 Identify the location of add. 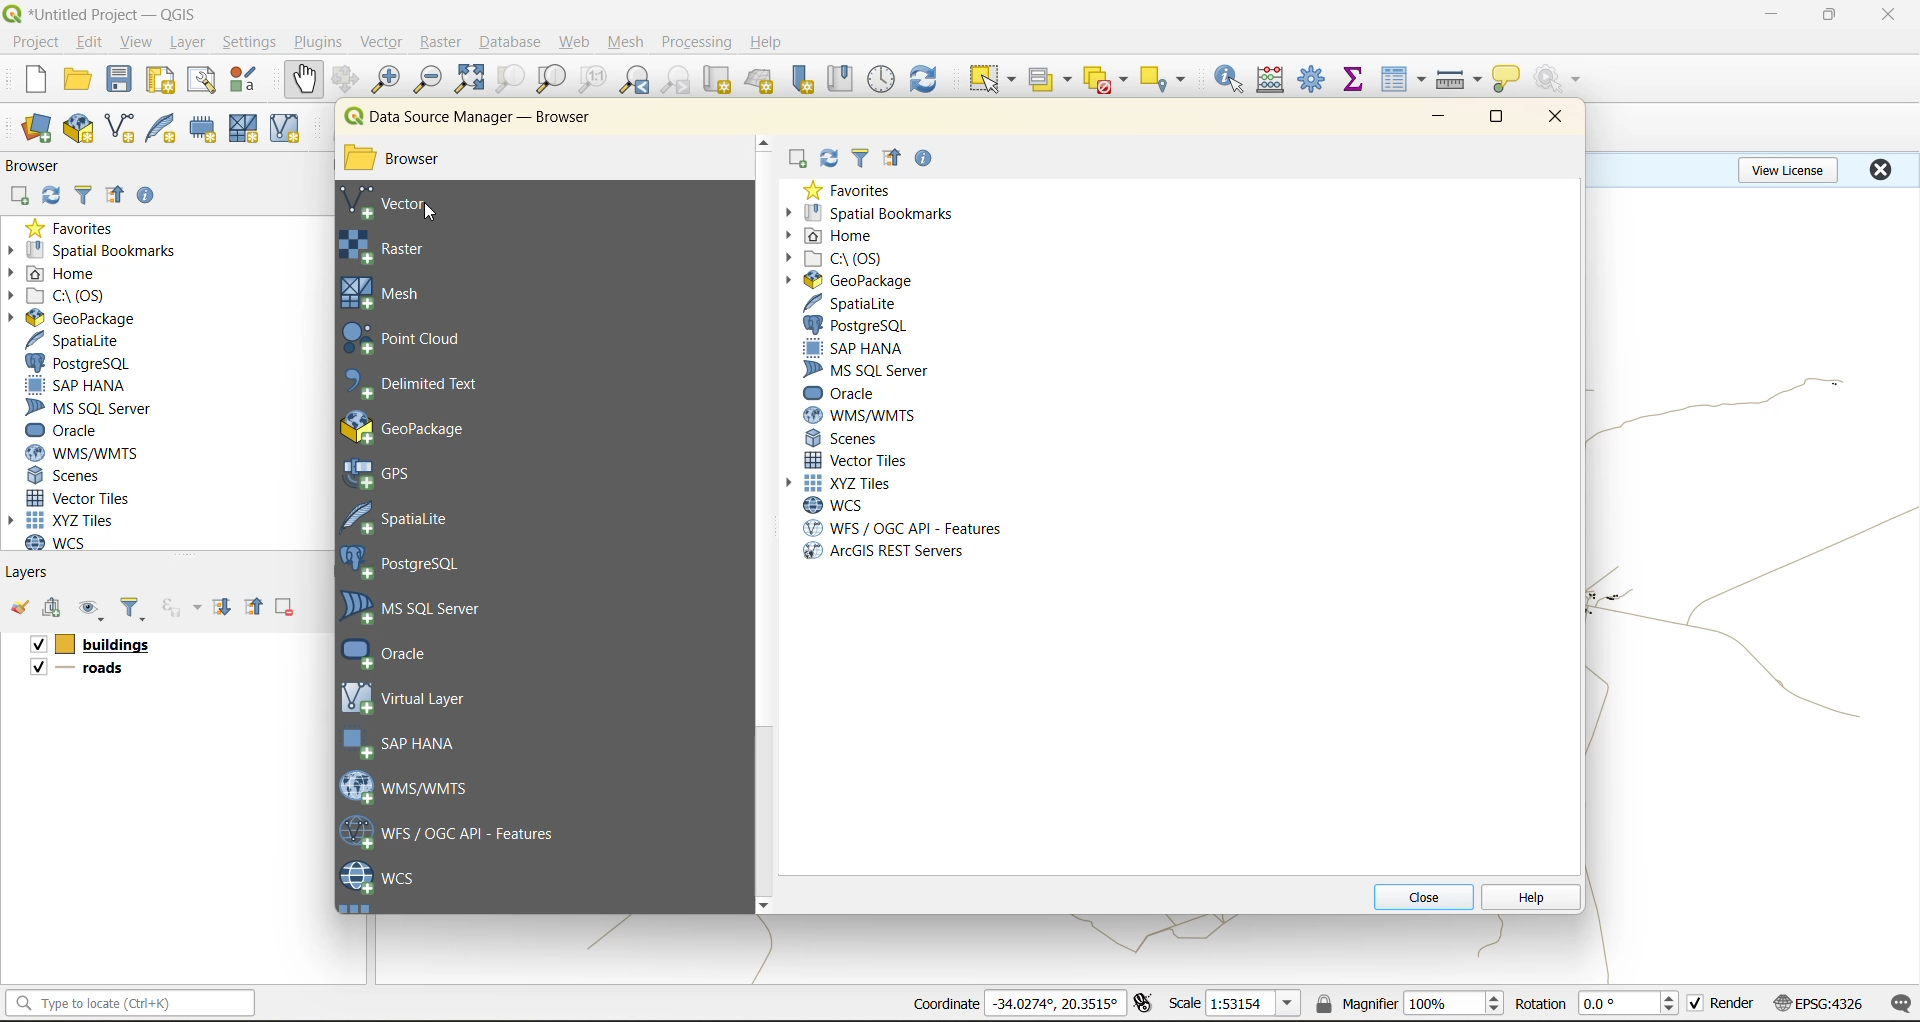
(55, 609).